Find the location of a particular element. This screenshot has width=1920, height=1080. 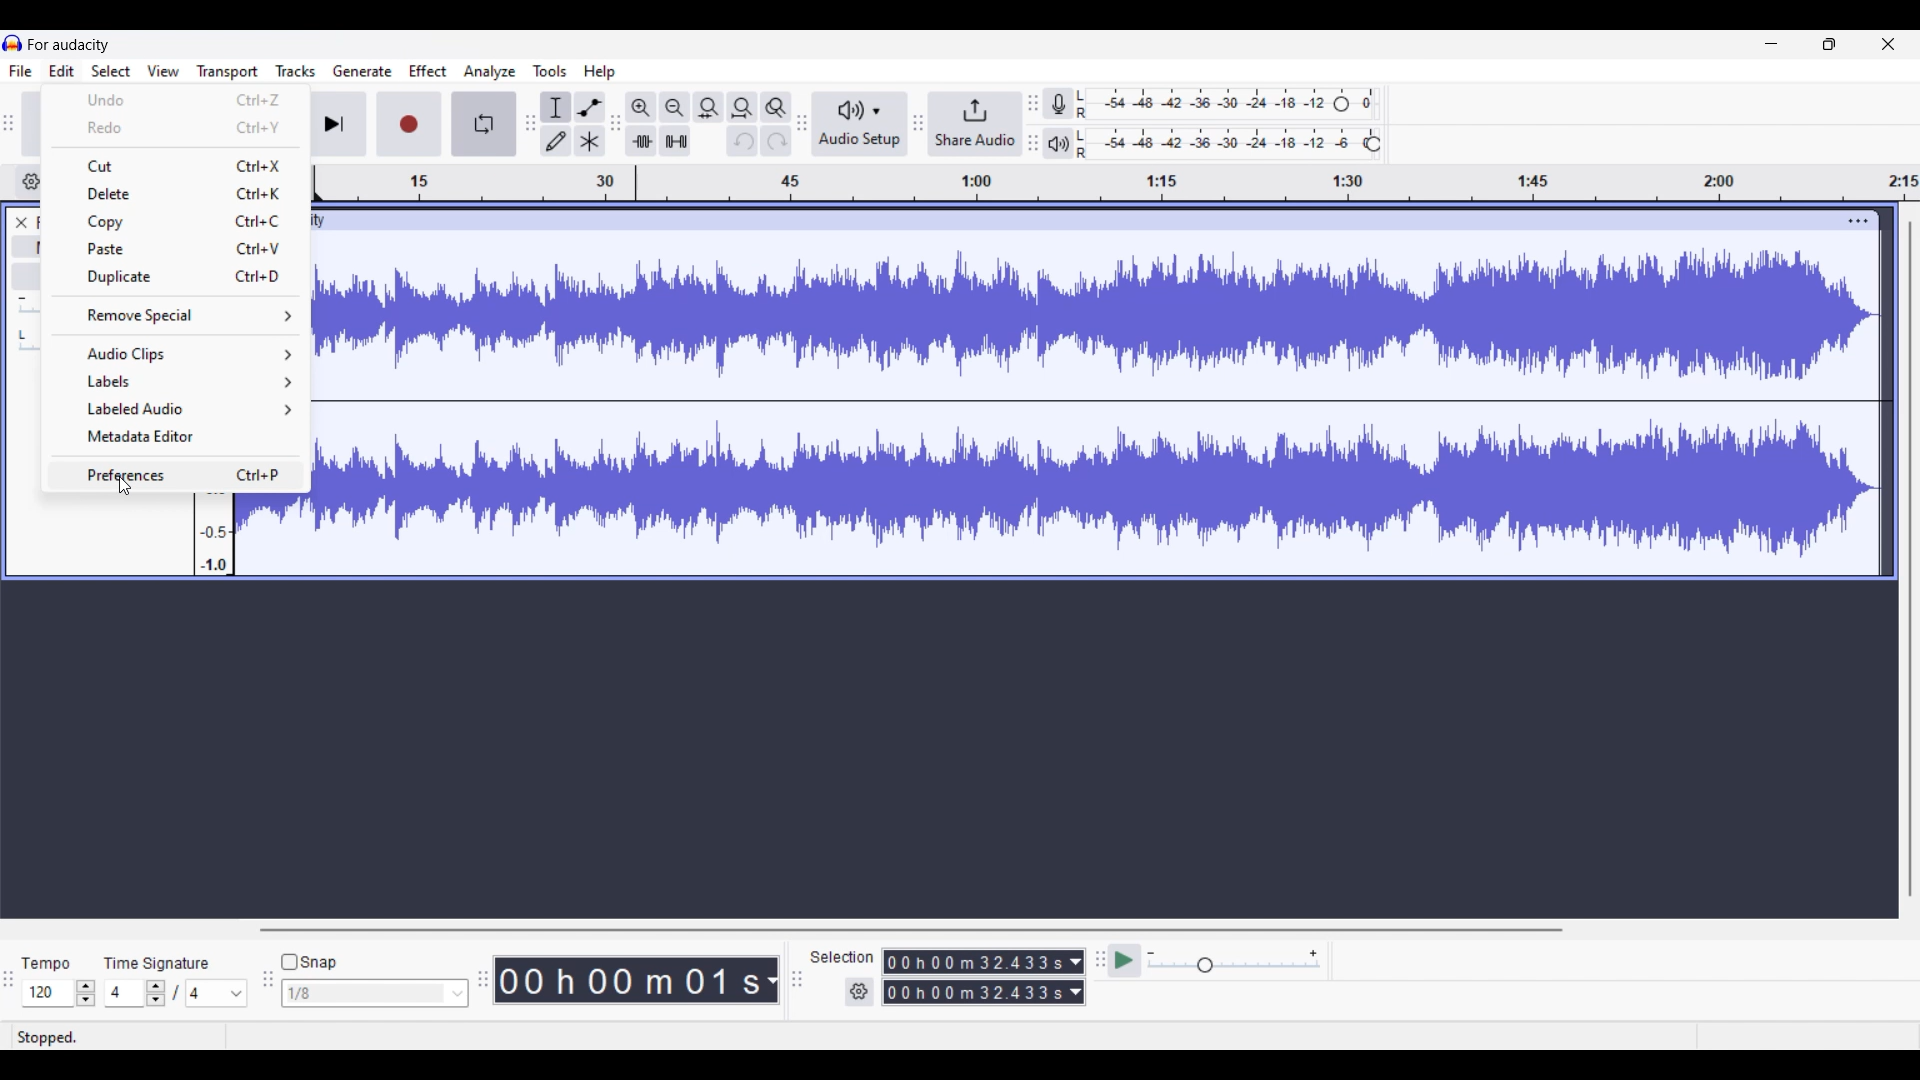

Undo is located at coordinates (175, 100).